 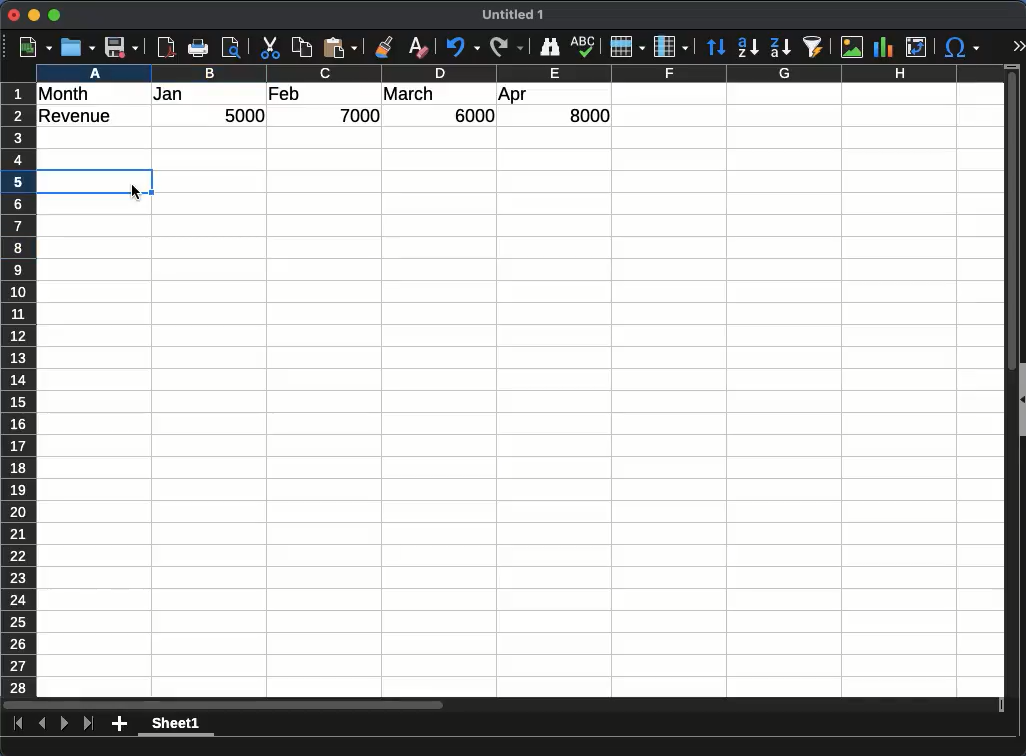 What do you see at coordinates (1012, 381) in the screenshot?
I see `Vertical scroll` at bounding box center [1012, 381].